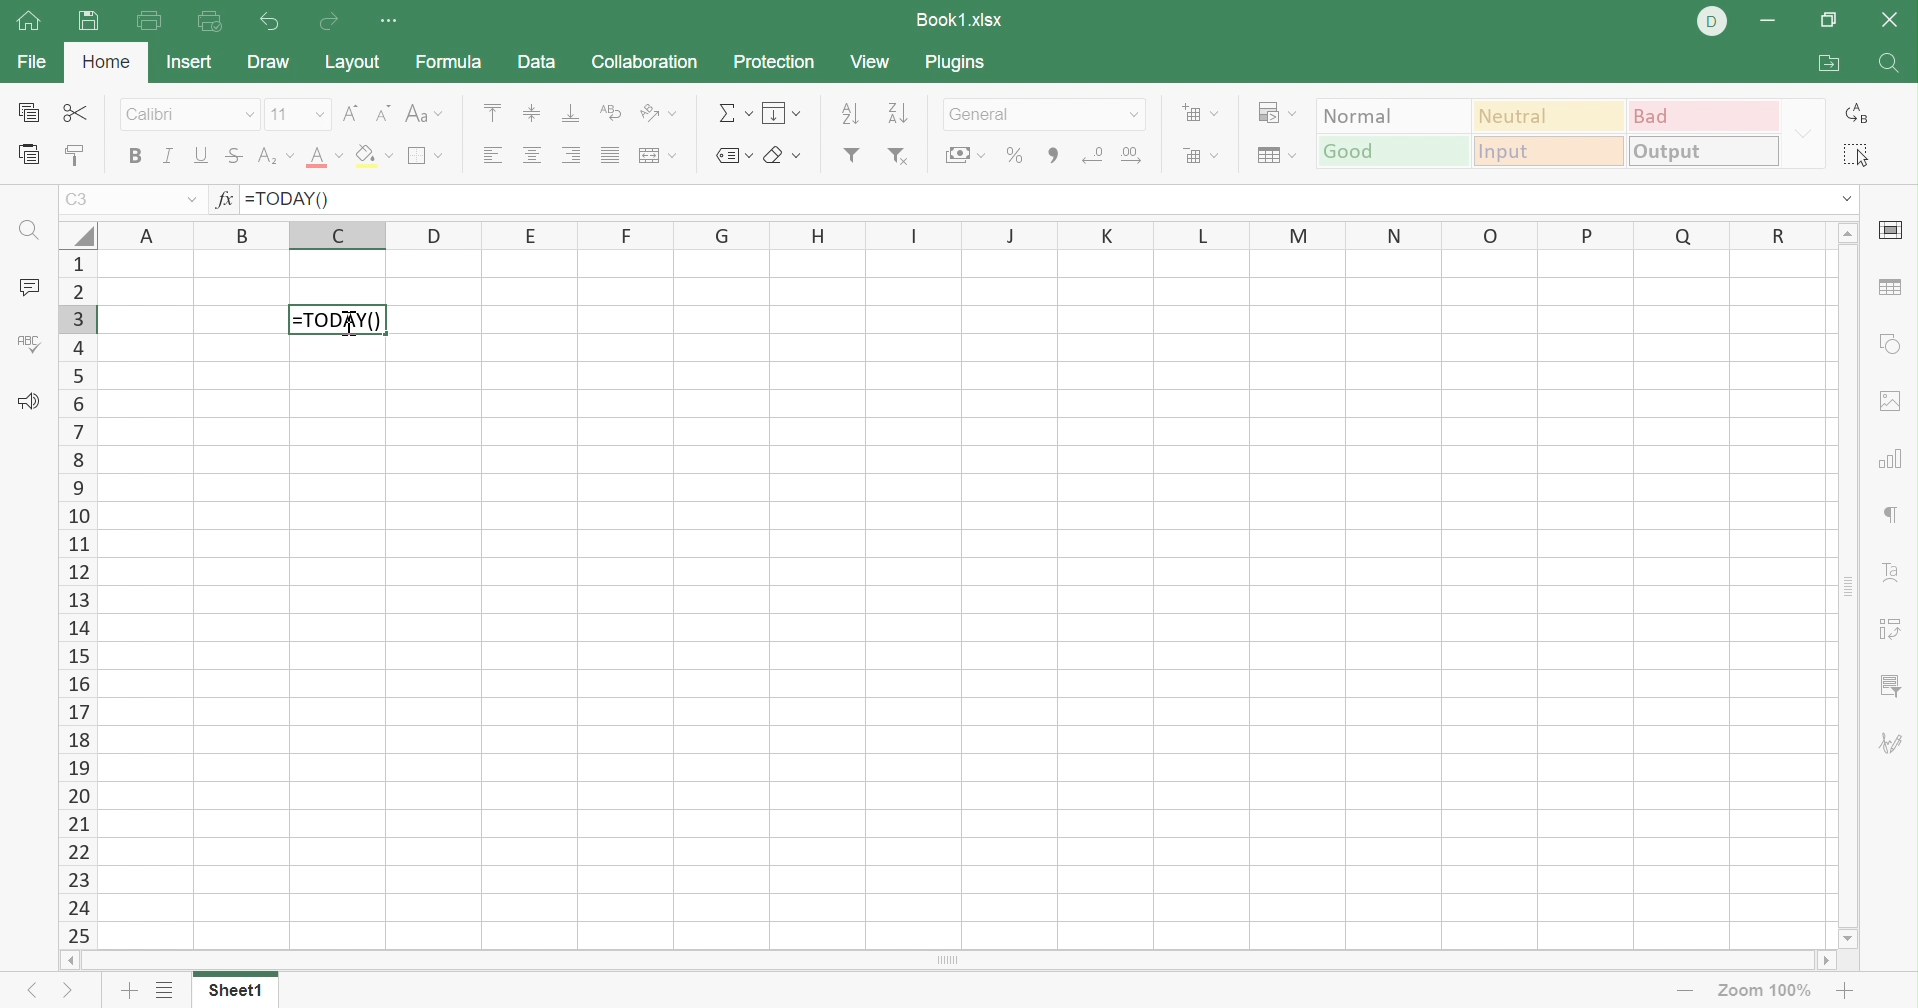  What do you see at coordinates (1847, 989) in the screenshot?
I see `Zoom in` at bounding box center [1847, 989].